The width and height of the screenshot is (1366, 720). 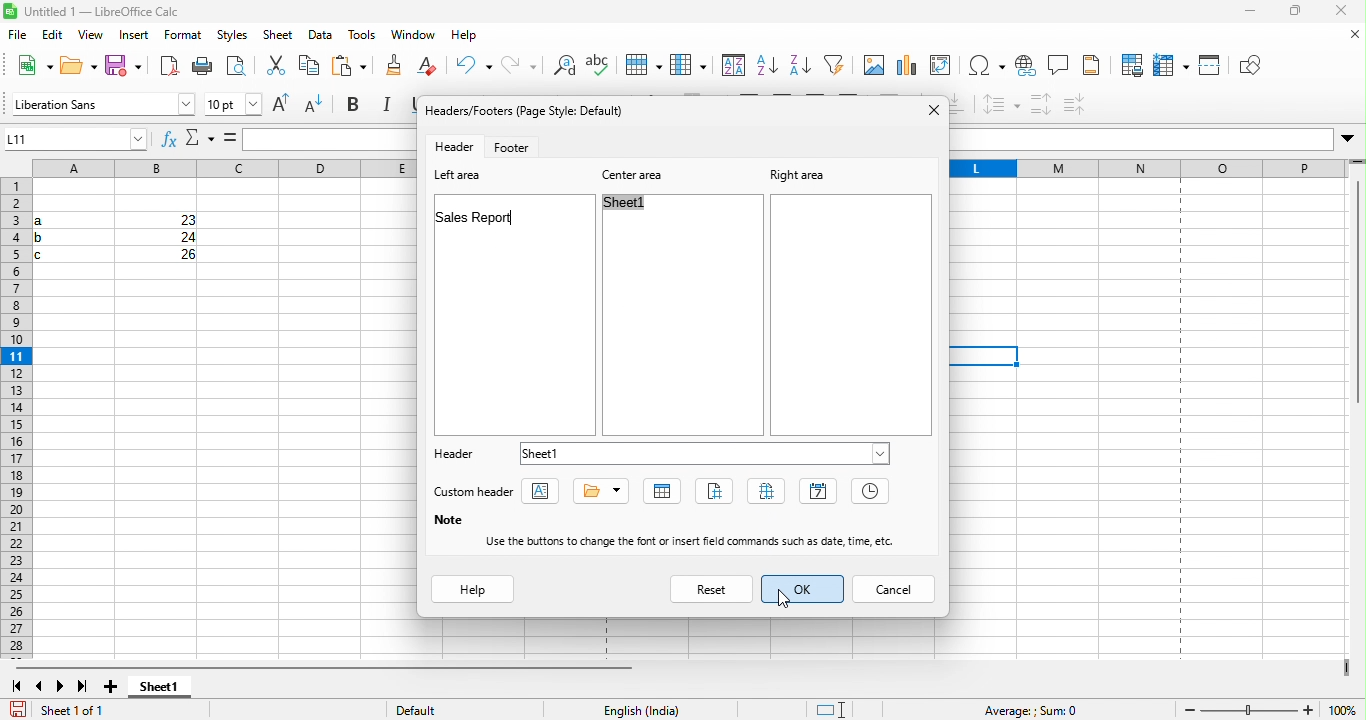 What do you see at coordinates (766, 490) in the screenshot?
I see `pages` at bounding box center [766, 490].